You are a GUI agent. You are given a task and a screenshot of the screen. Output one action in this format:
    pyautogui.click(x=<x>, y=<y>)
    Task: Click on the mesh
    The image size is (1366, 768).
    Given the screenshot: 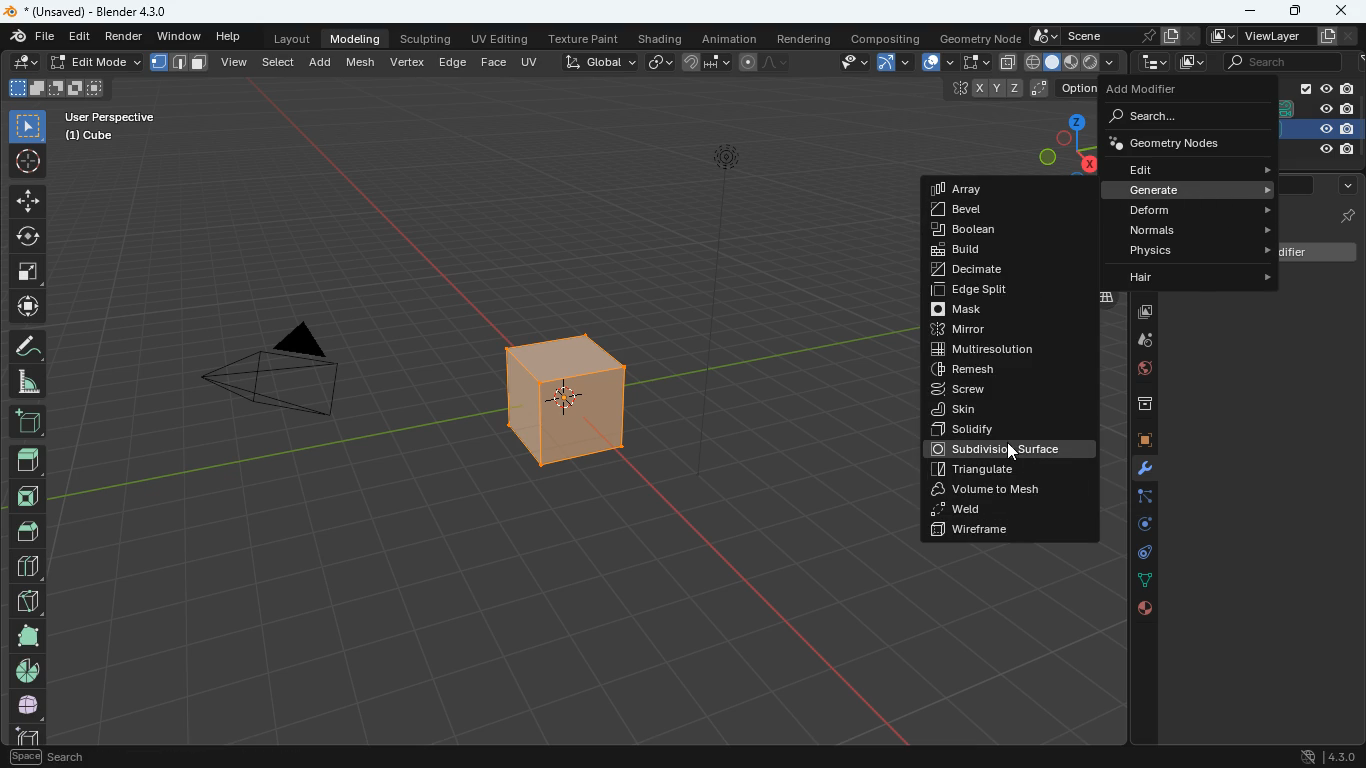 What is the action you would take?
    pyautogui.click(x=361, y=62)
    